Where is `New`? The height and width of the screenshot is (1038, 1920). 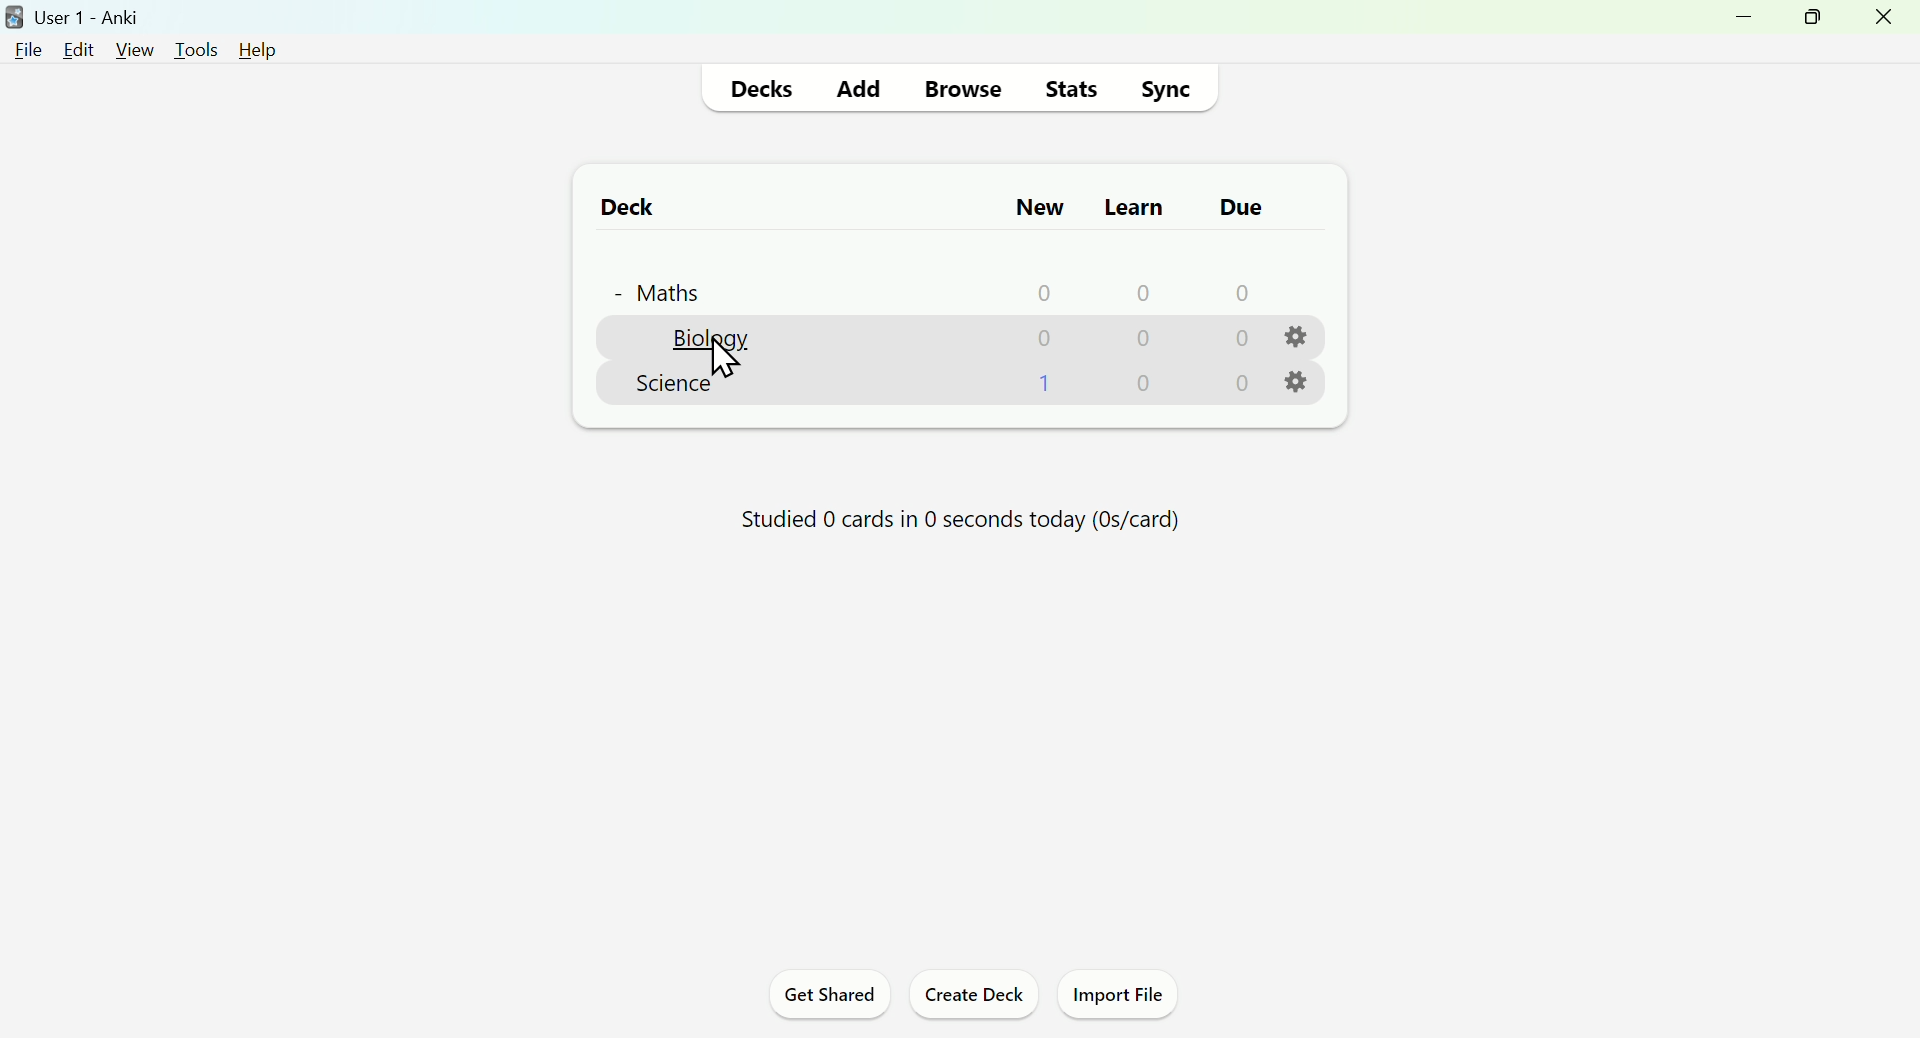 New is located at coordinates (1037, 206).